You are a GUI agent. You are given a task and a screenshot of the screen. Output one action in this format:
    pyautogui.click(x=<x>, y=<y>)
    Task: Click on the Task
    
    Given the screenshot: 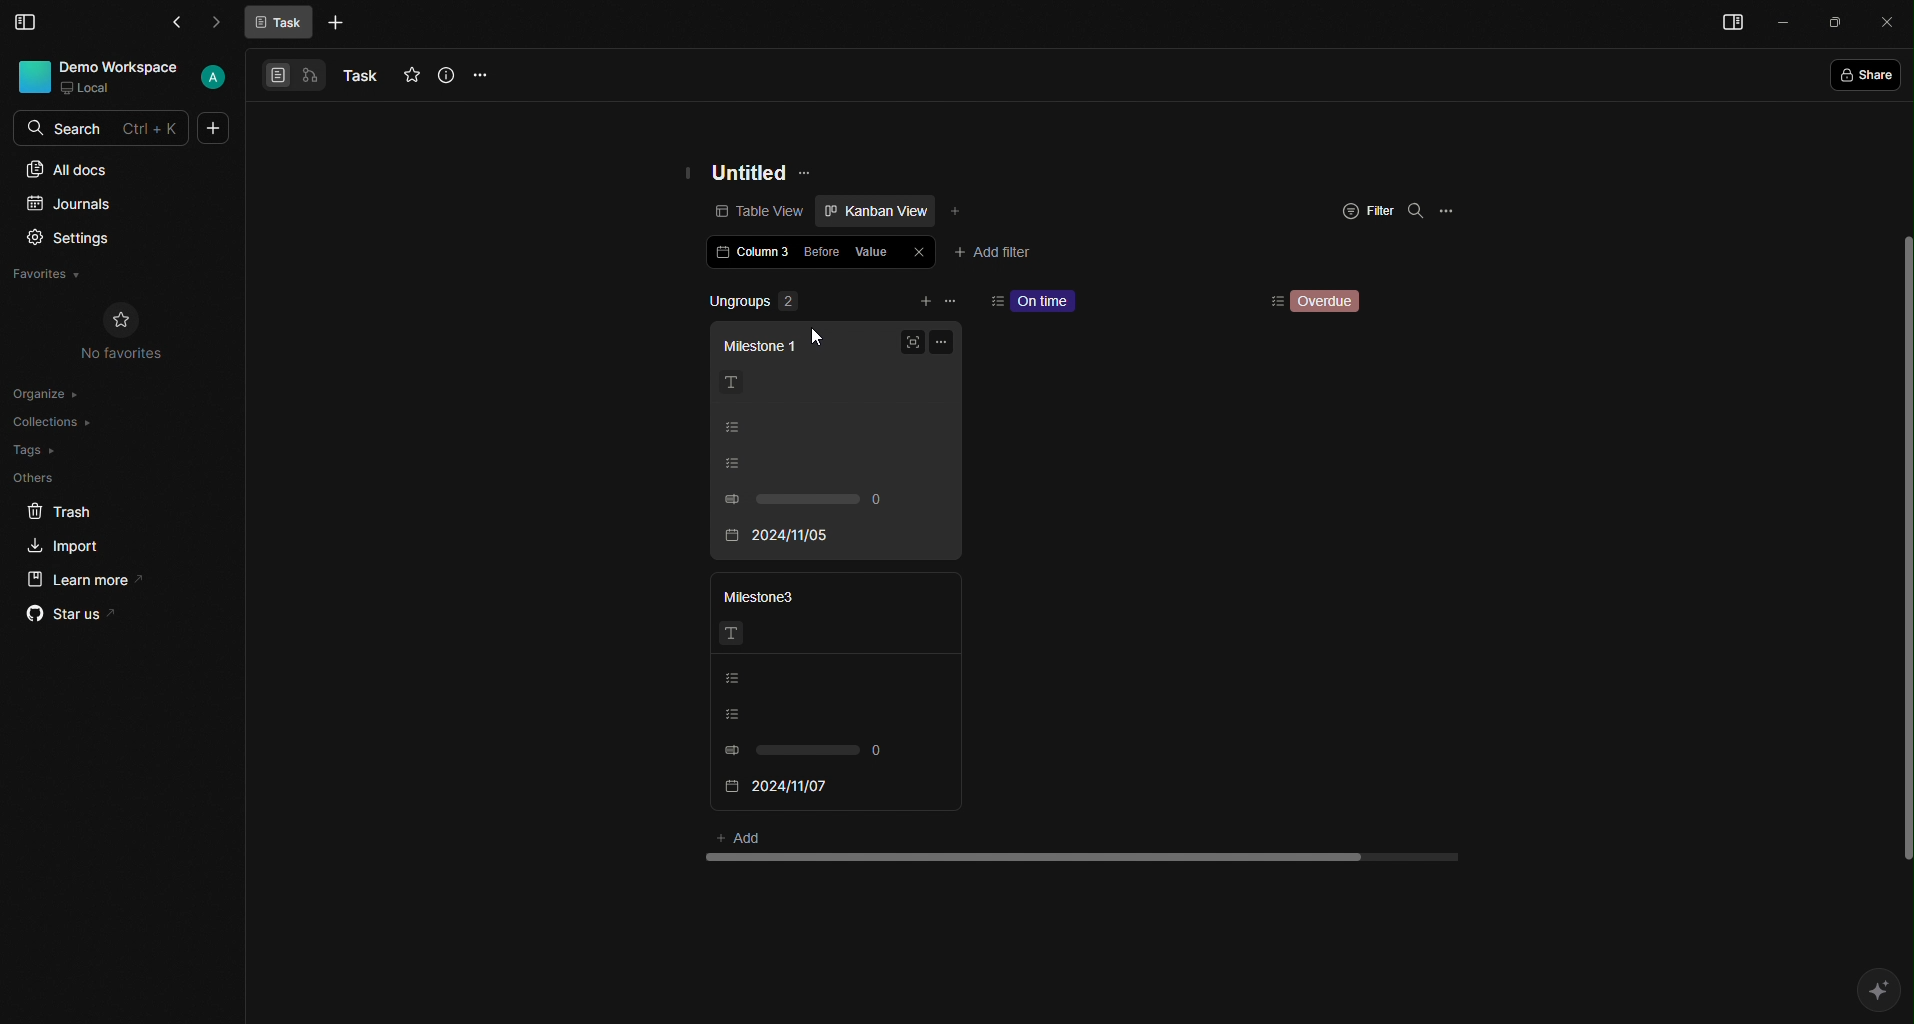 What is the action you would take?
    pyautogui.click(x=279, y=23)
    